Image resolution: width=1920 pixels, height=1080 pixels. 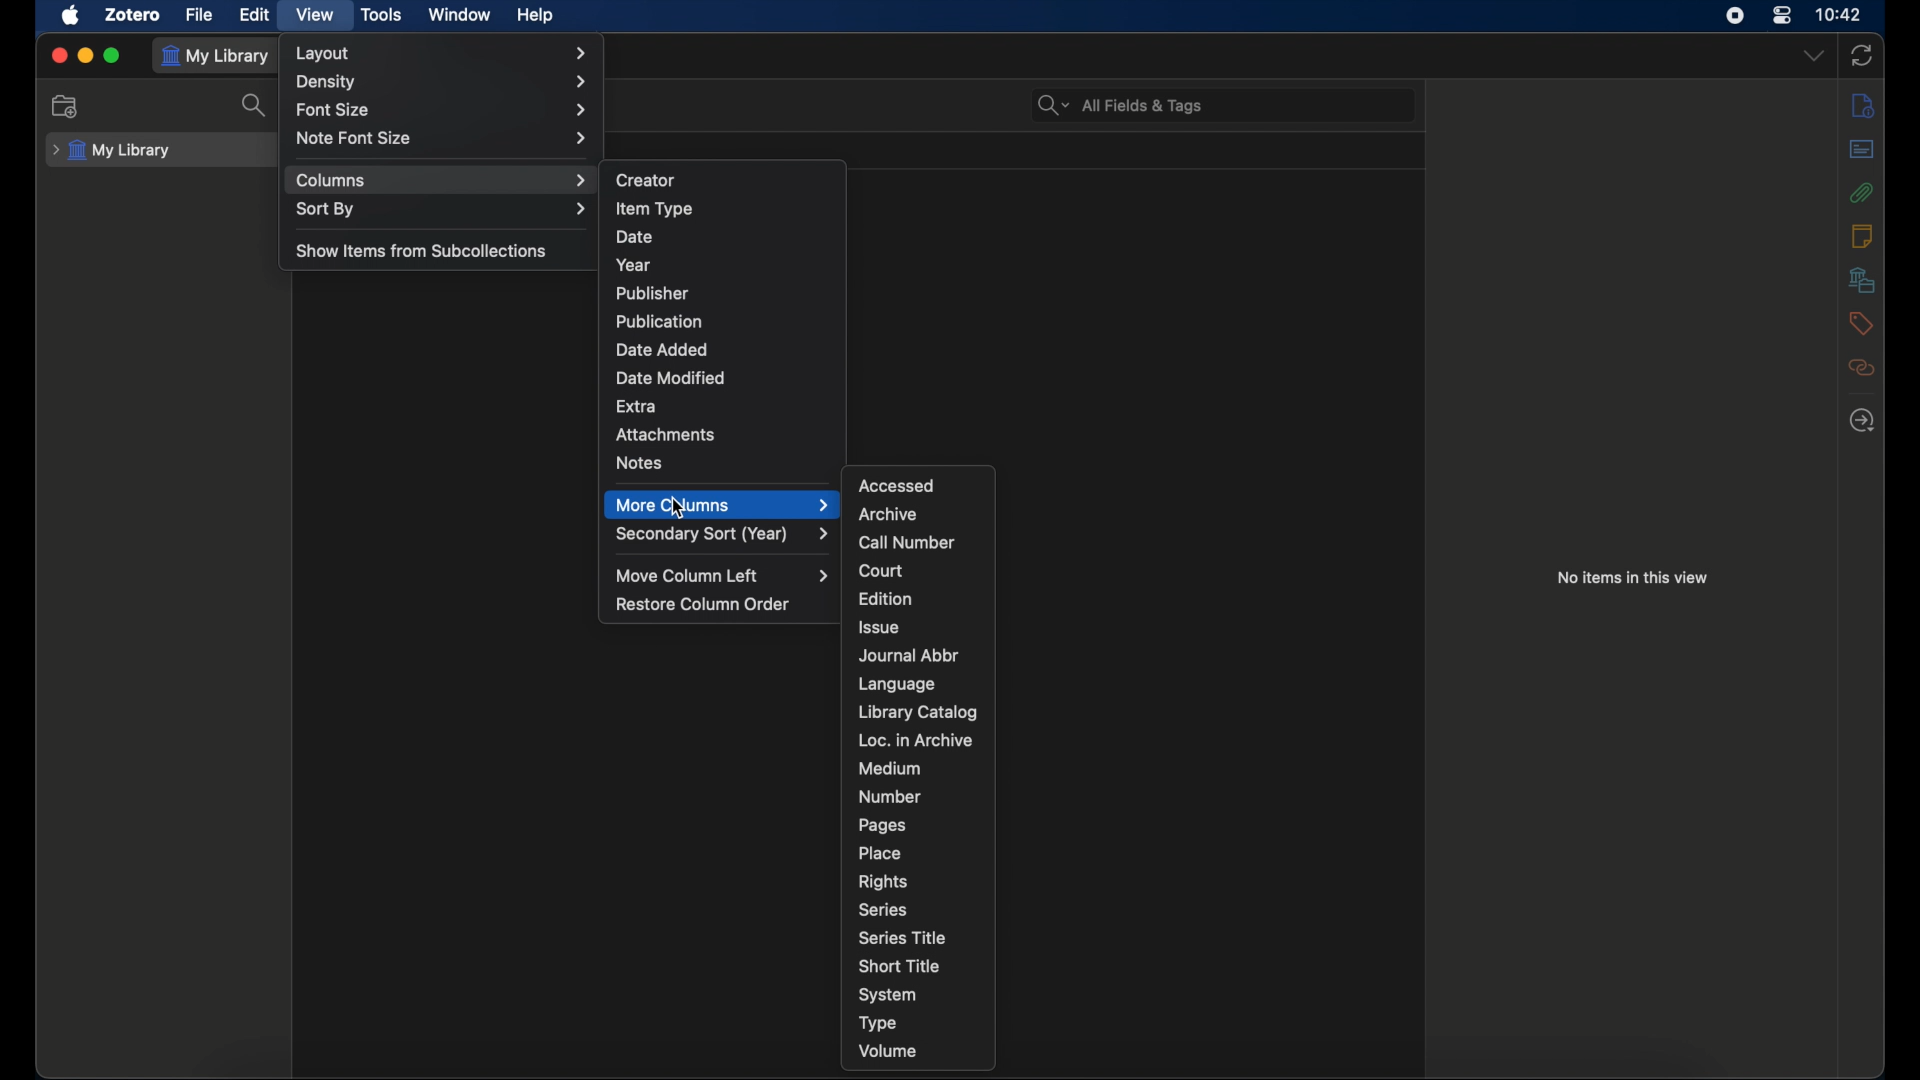 What do you see at coordinates (1862, 55) in the screenshot?
I see `sync` at bounding box center [1862, 55].